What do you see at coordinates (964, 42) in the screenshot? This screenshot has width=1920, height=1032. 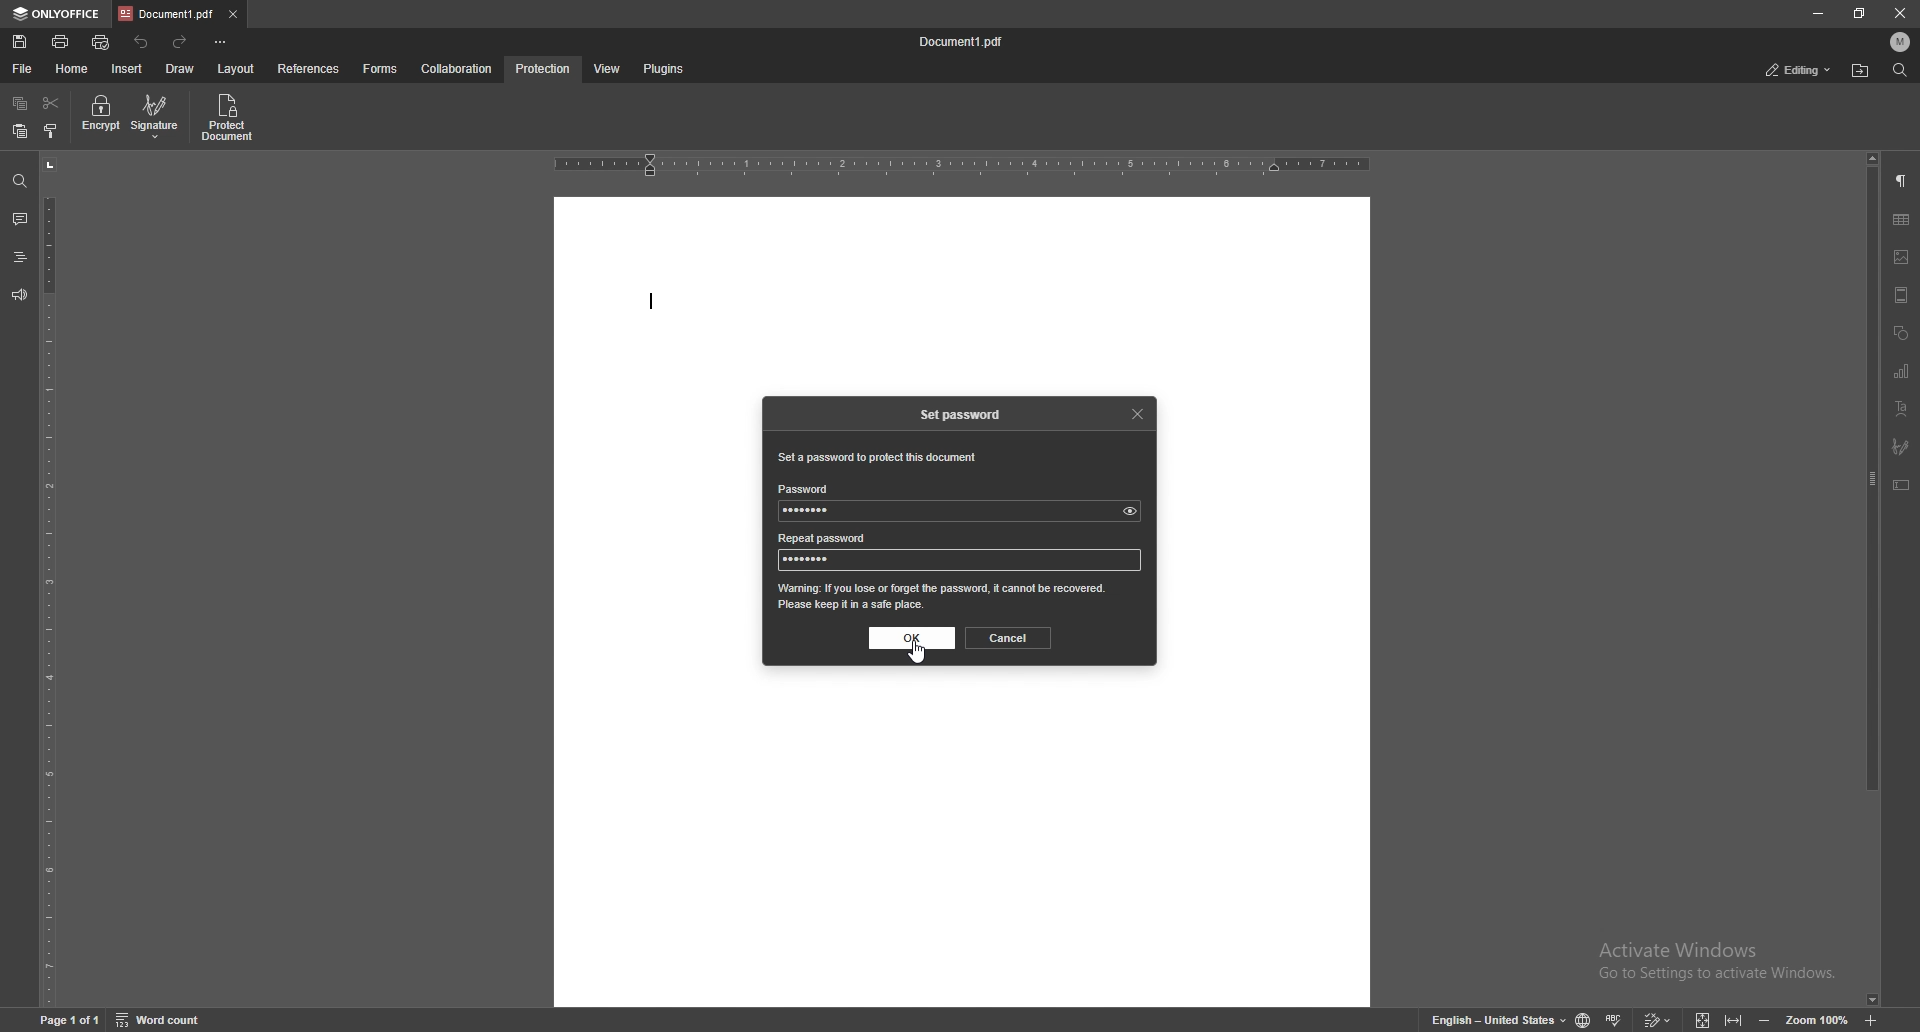 I see `file name` at bounding box center [964, 42].